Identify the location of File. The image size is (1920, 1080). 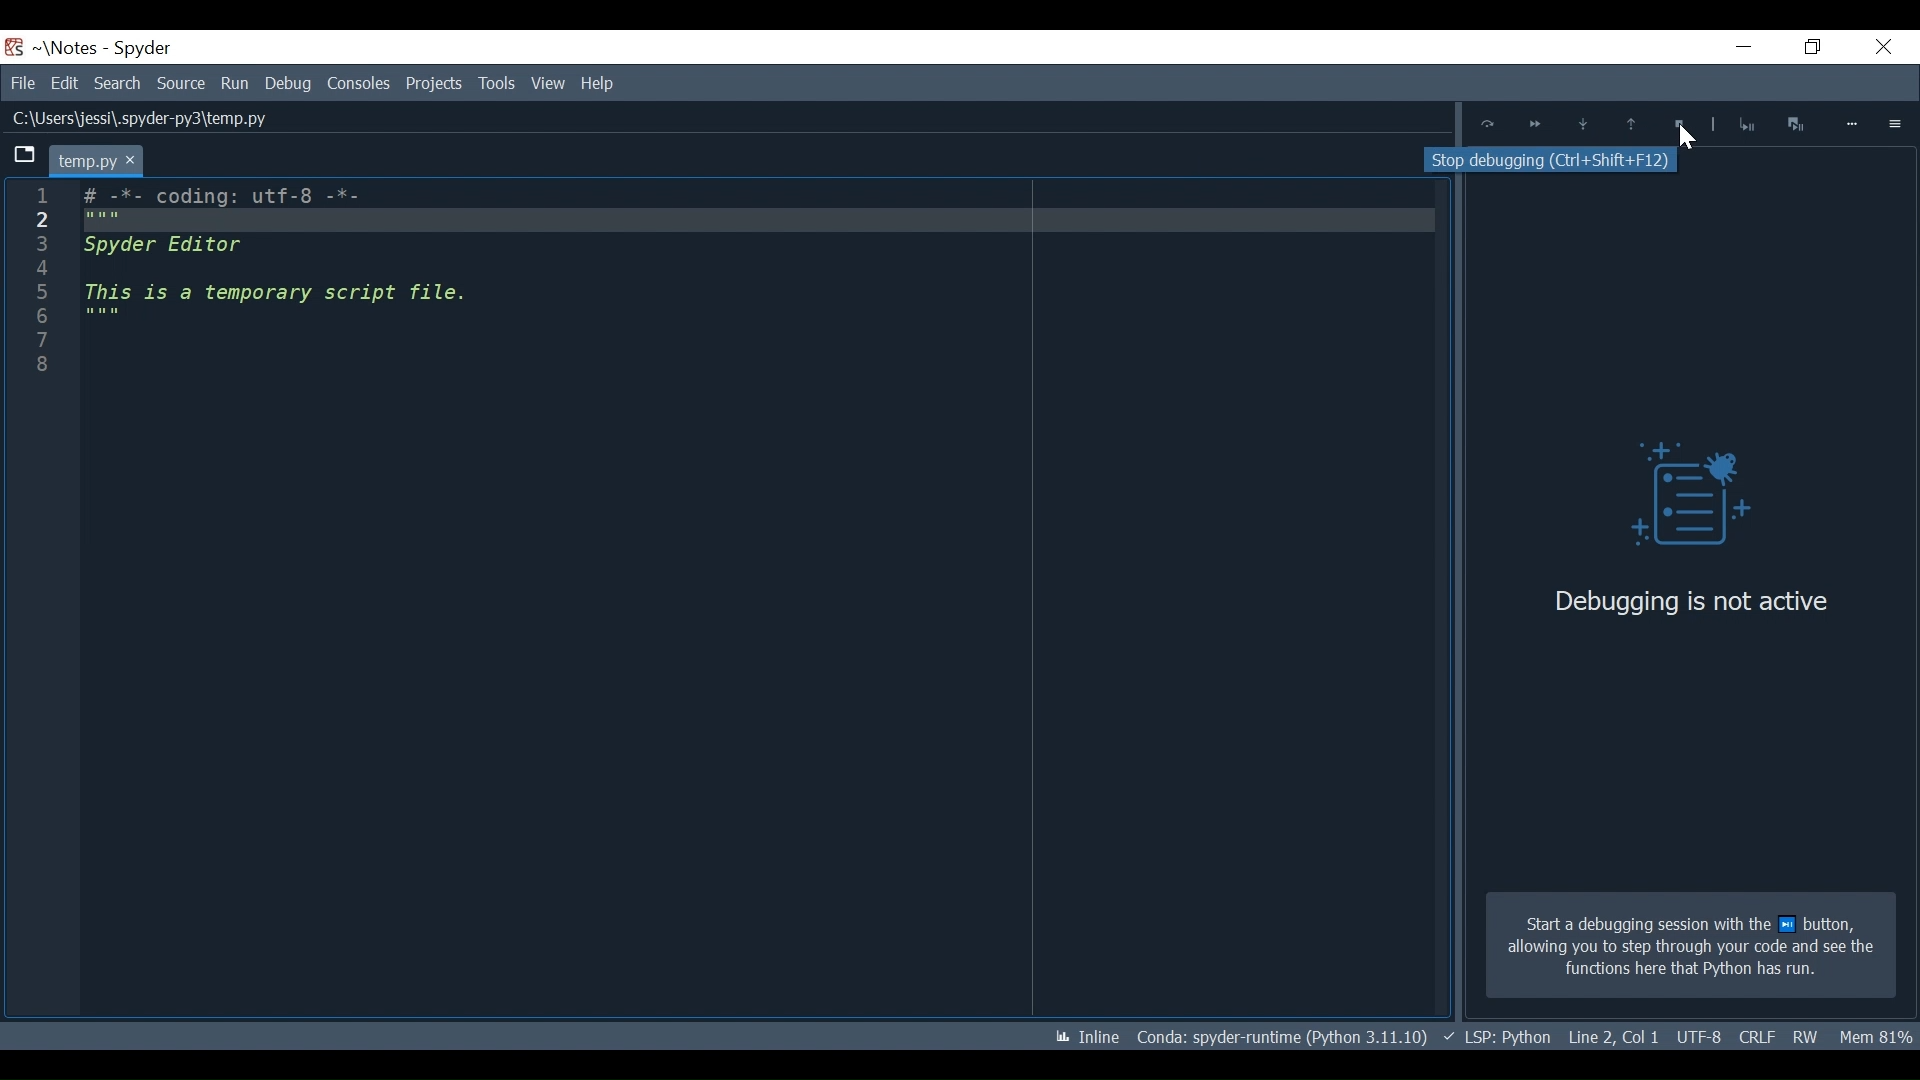
(22, 83).